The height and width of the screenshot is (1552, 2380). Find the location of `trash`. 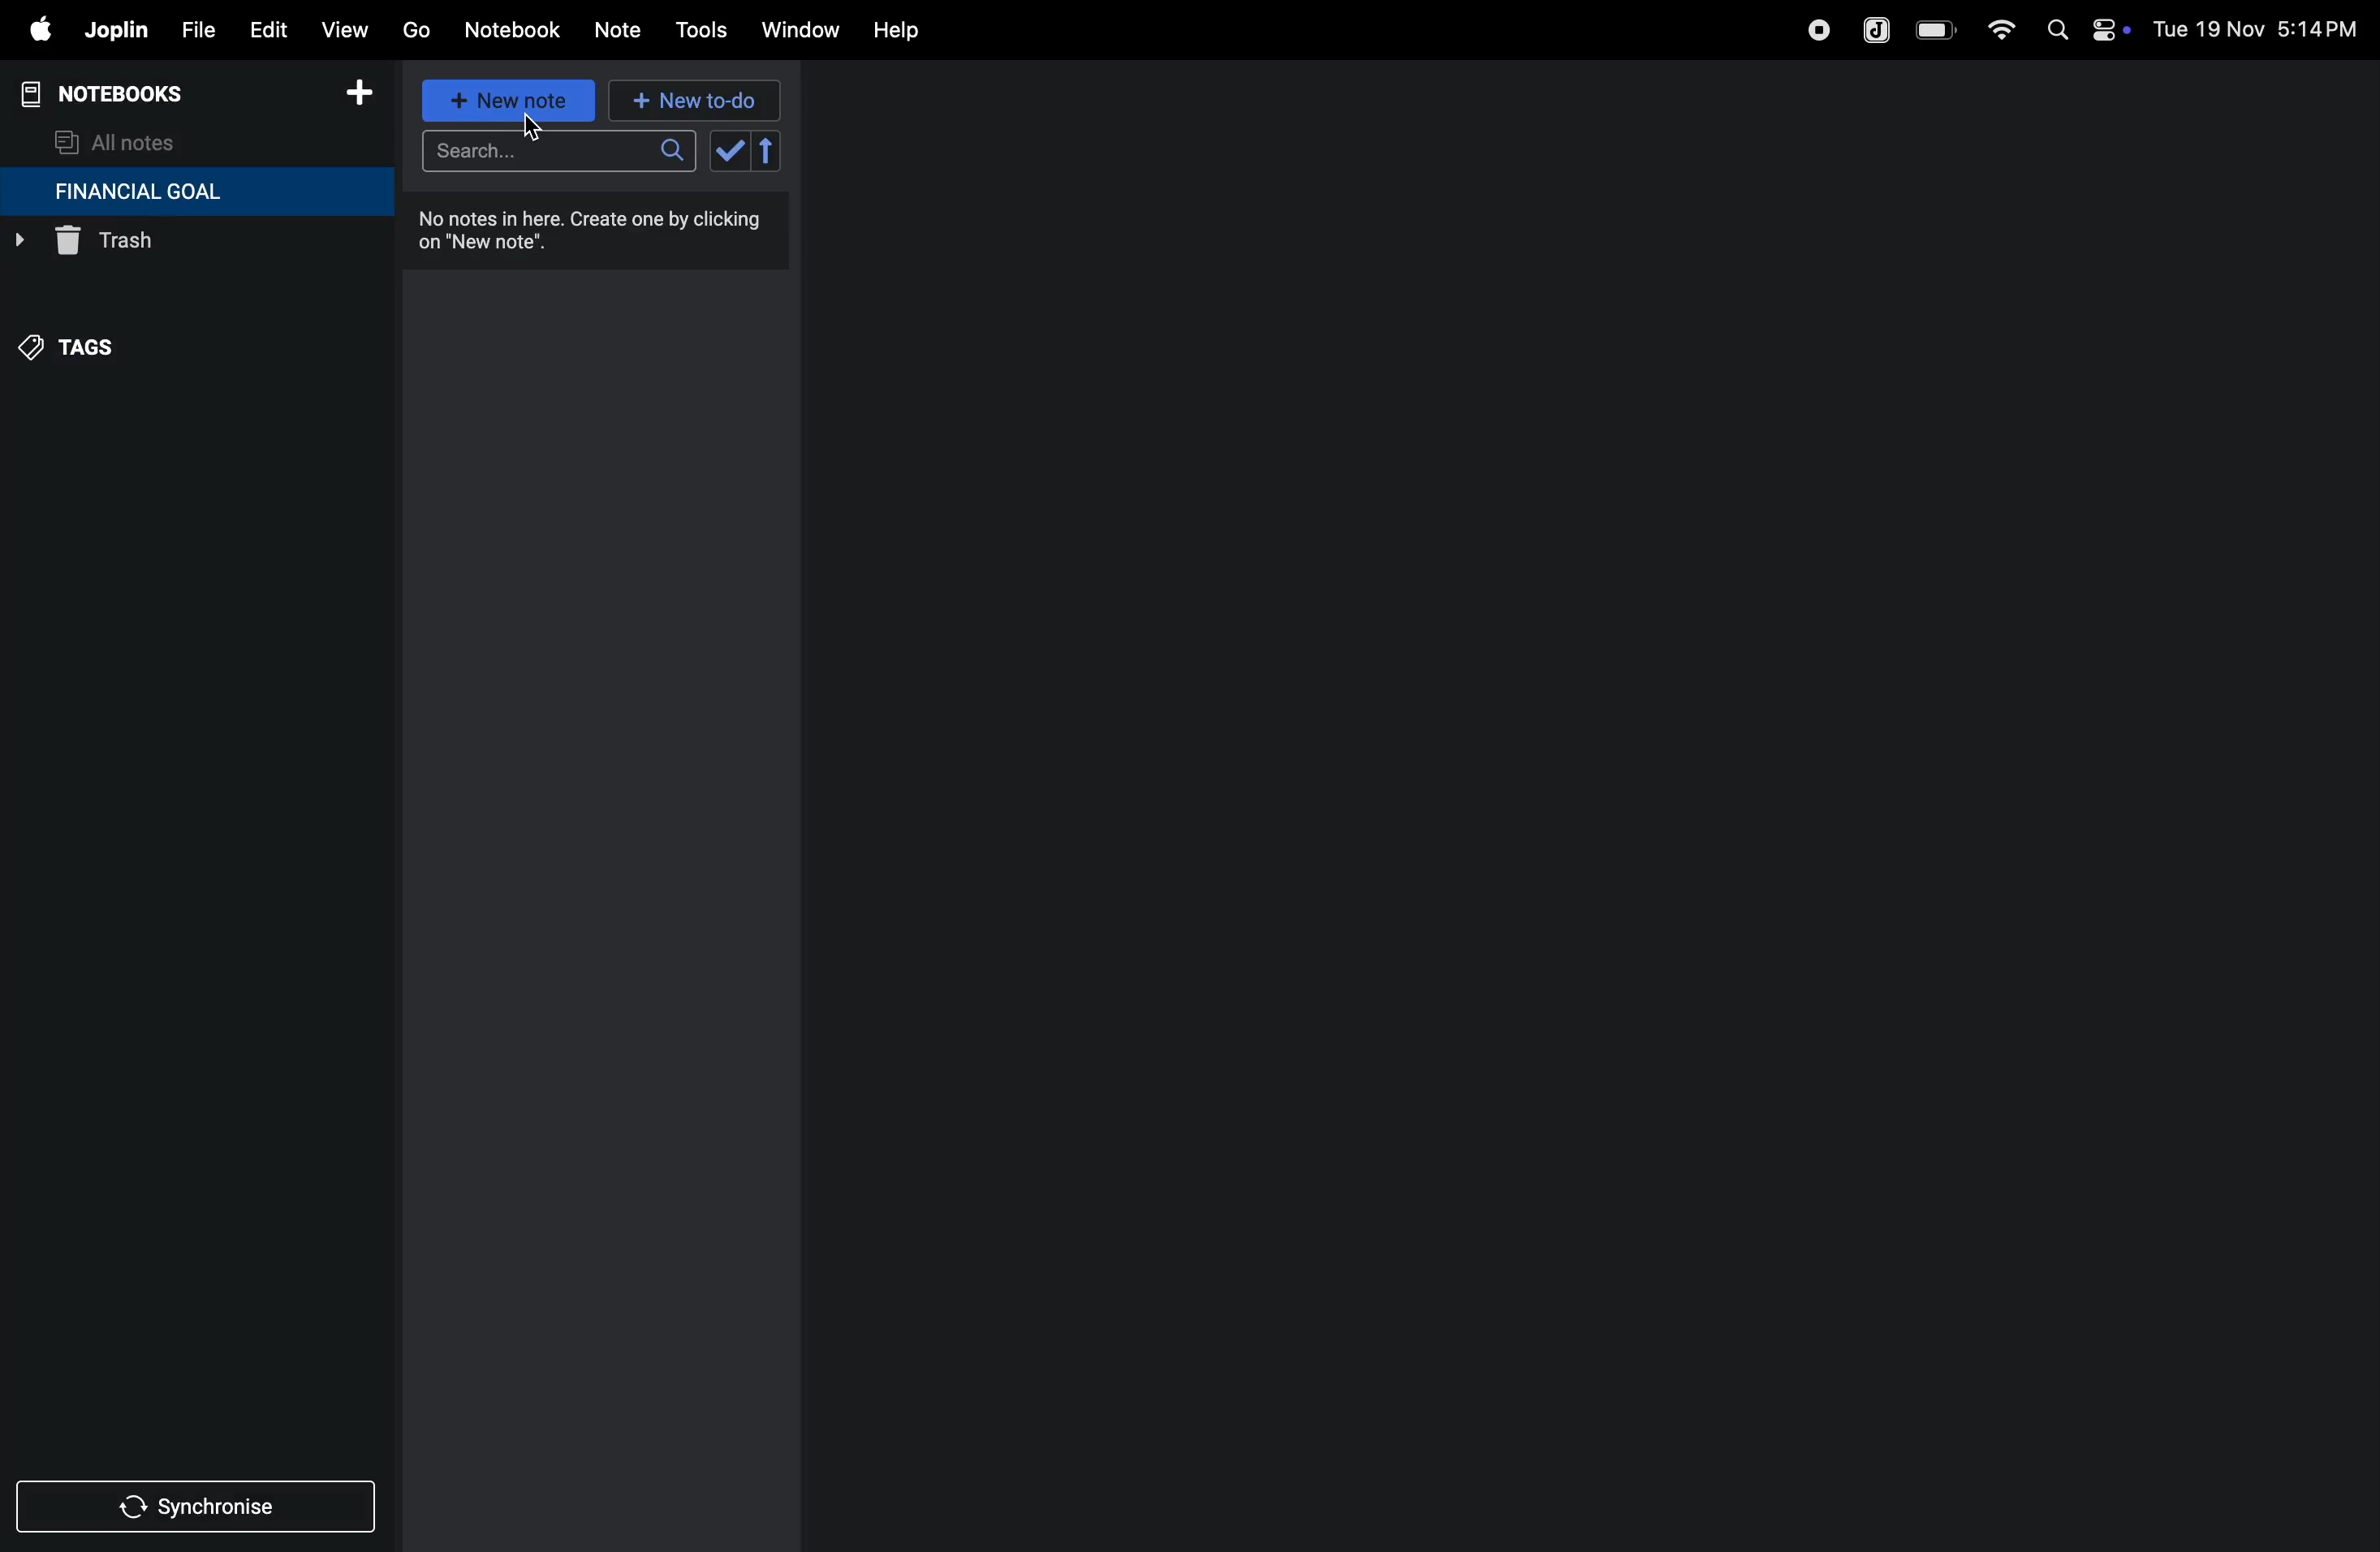

trash is located at coordinates (155, 246).